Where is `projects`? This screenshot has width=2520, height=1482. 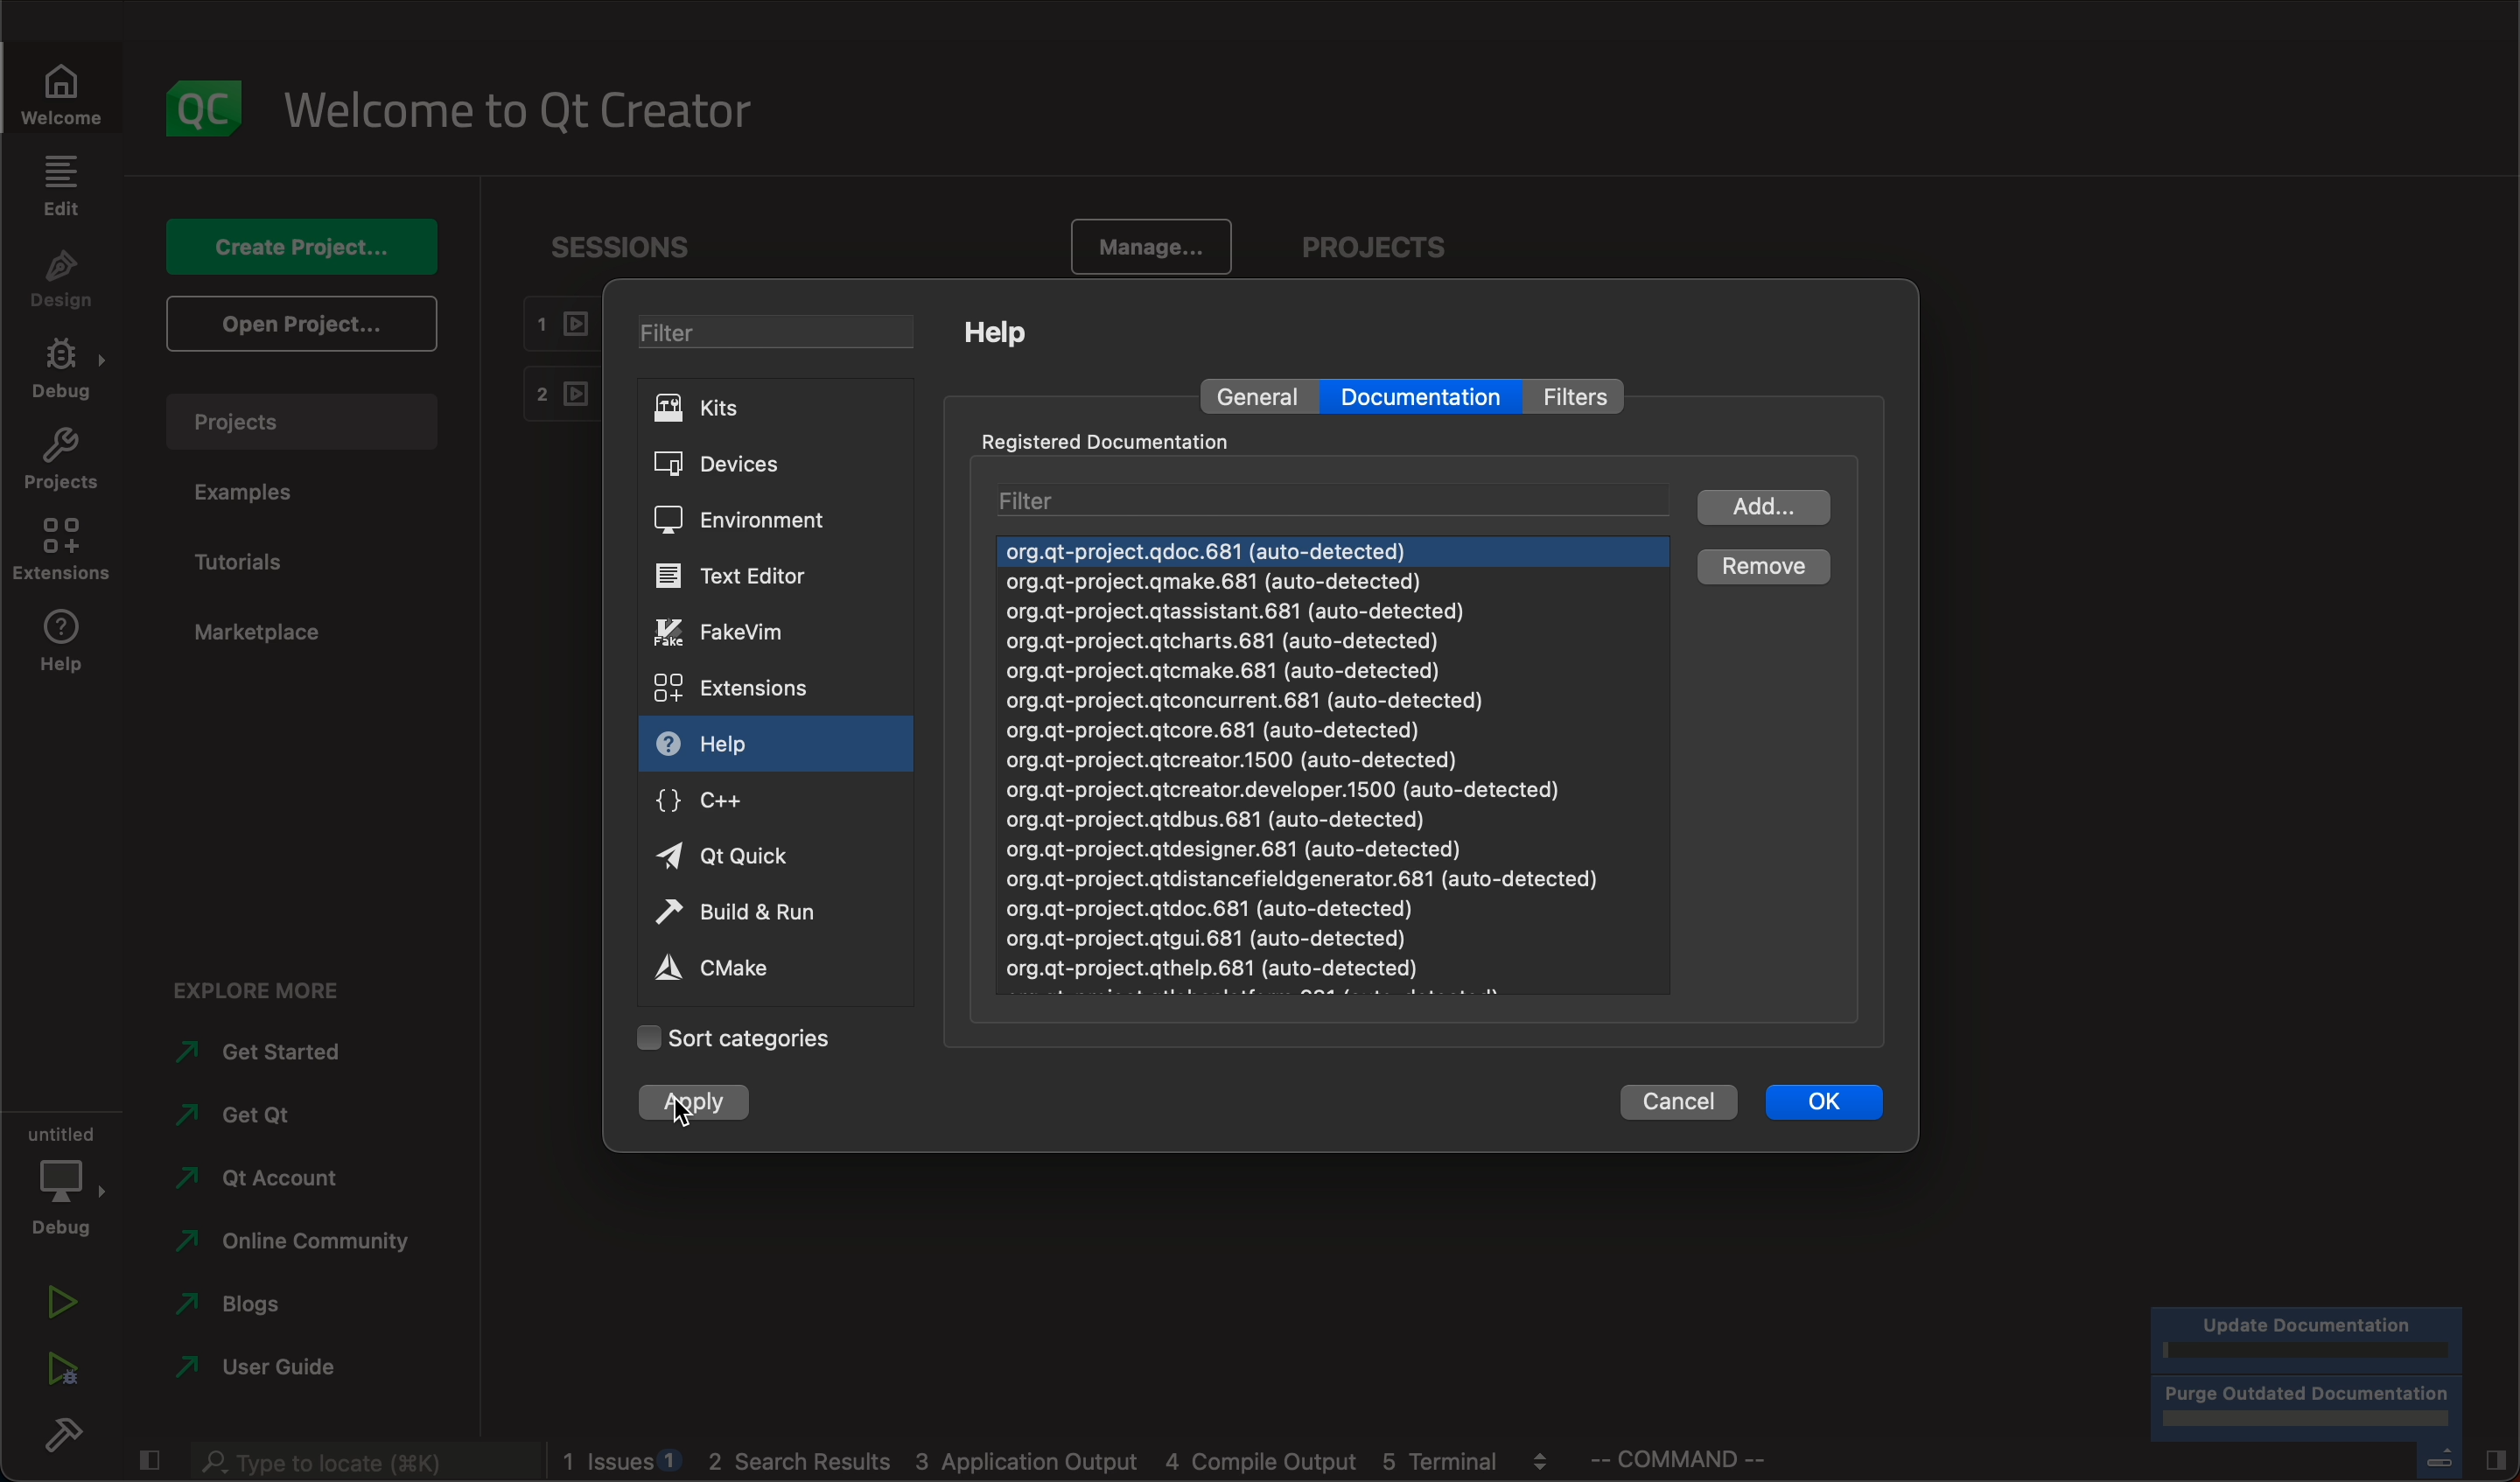
projects is located at coordinates (1390, 249).